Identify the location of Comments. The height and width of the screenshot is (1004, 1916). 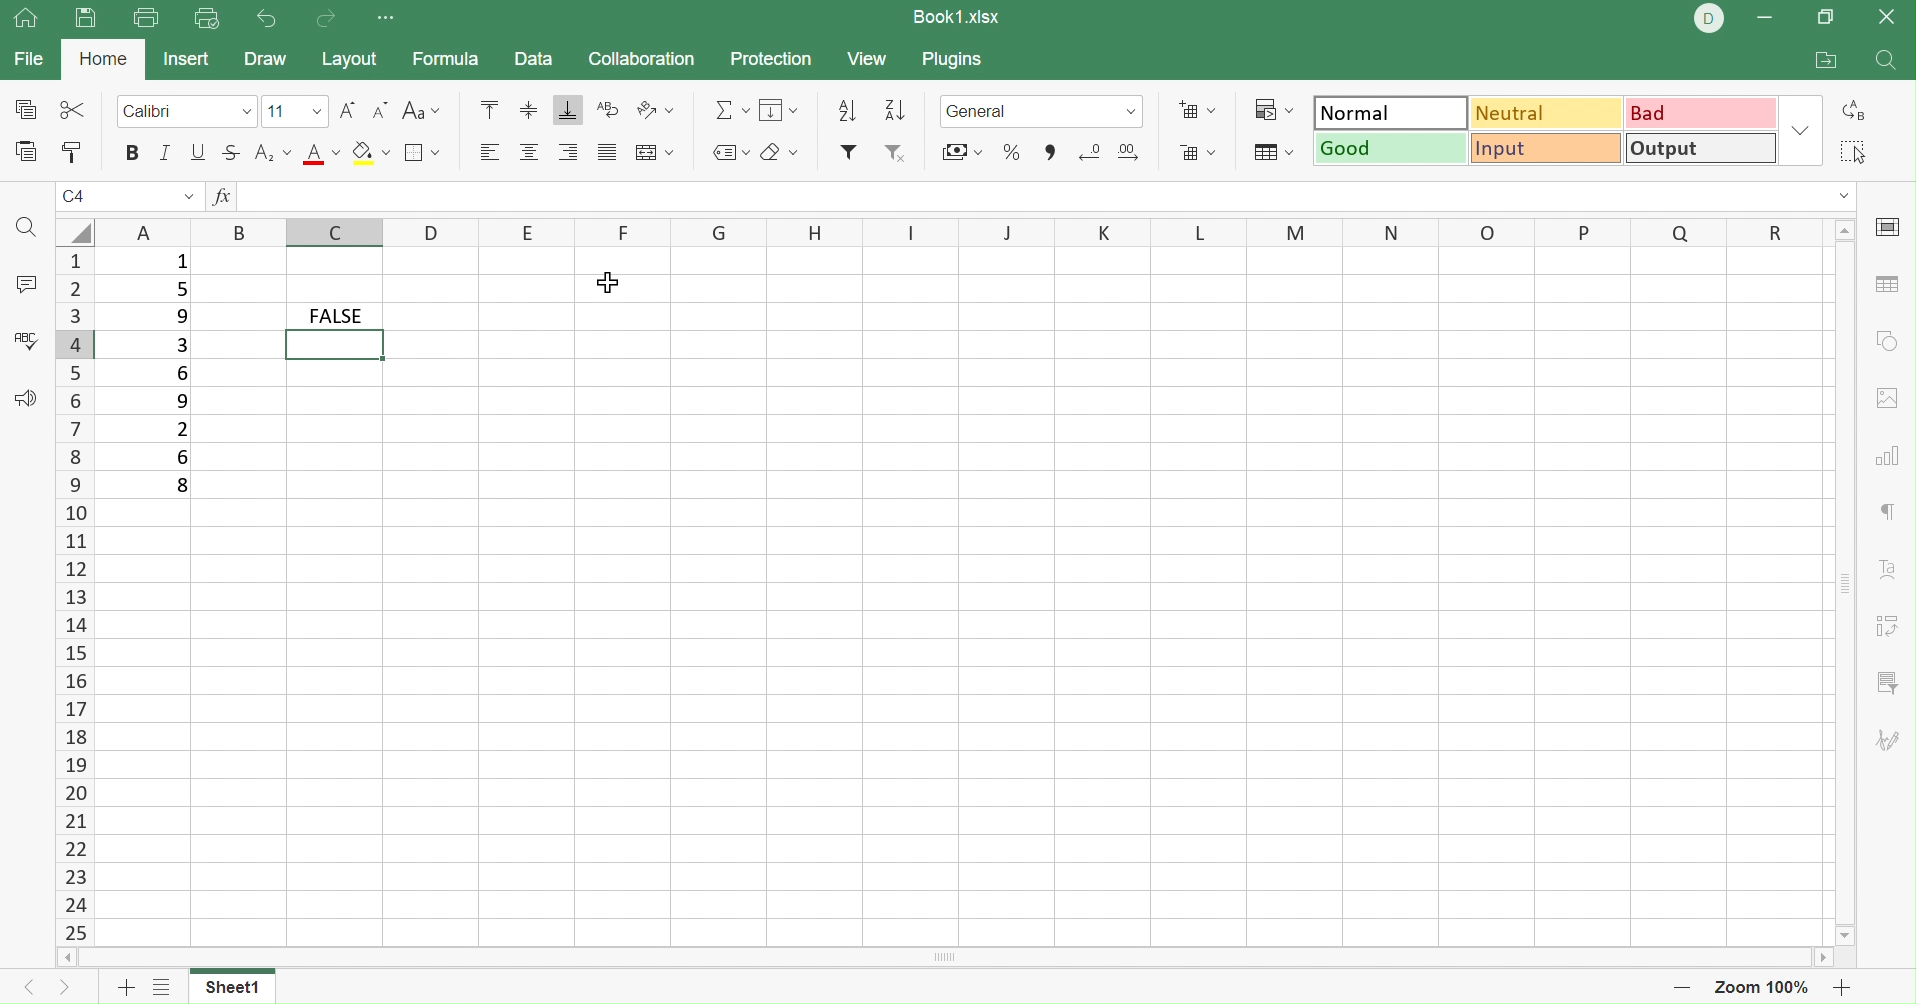
(25, 287).